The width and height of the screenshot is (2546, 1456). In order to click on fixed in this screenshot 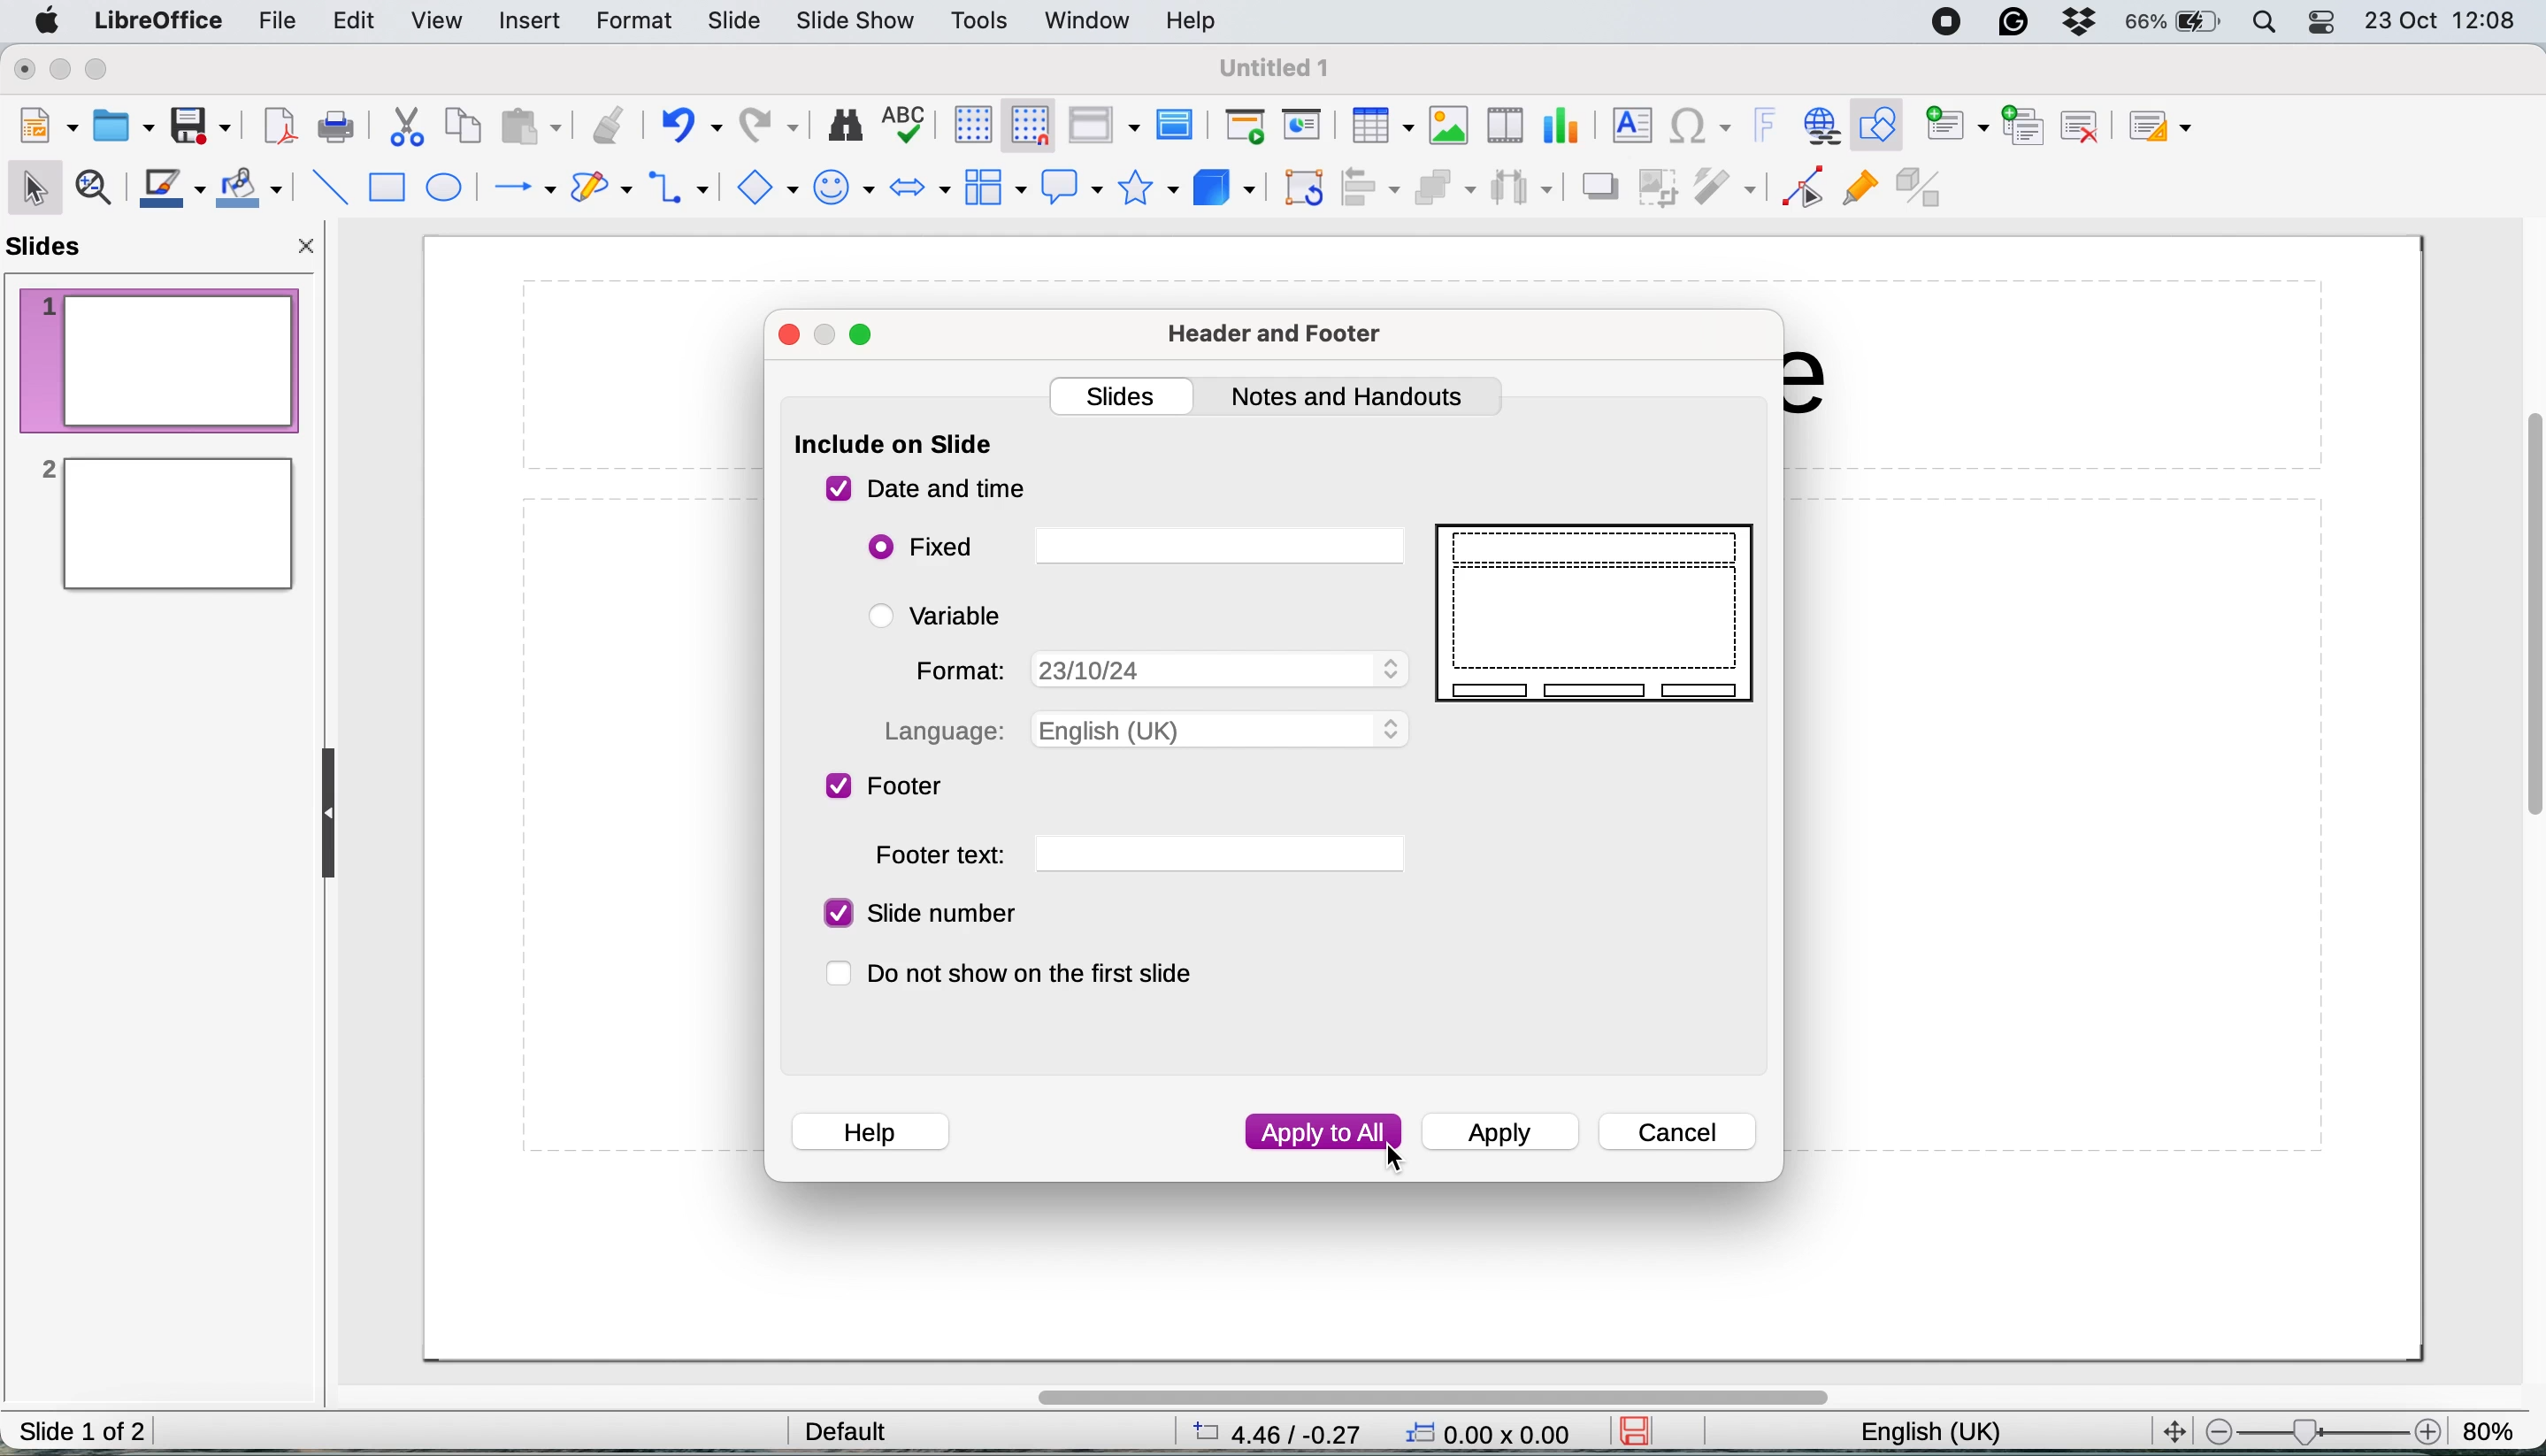, I will do `click(1134, 546)`.